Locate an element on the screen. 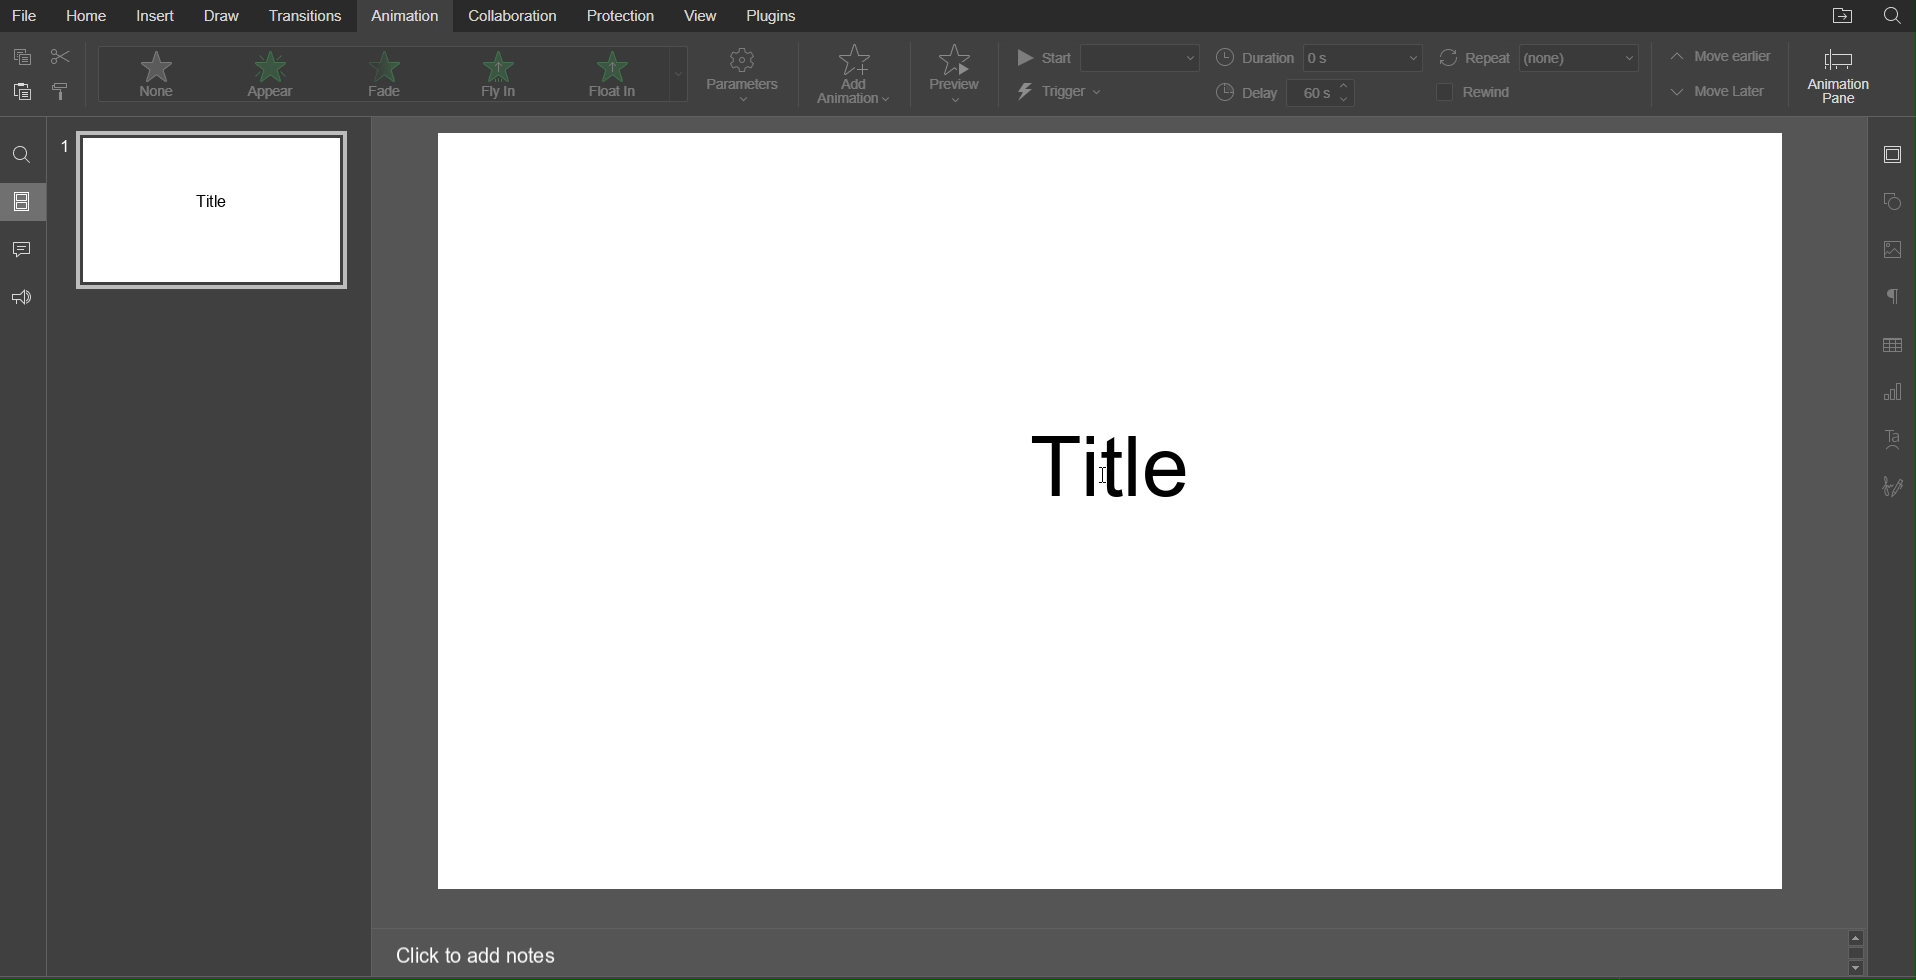  Animation Pane is located at coordinates (1839, 75).